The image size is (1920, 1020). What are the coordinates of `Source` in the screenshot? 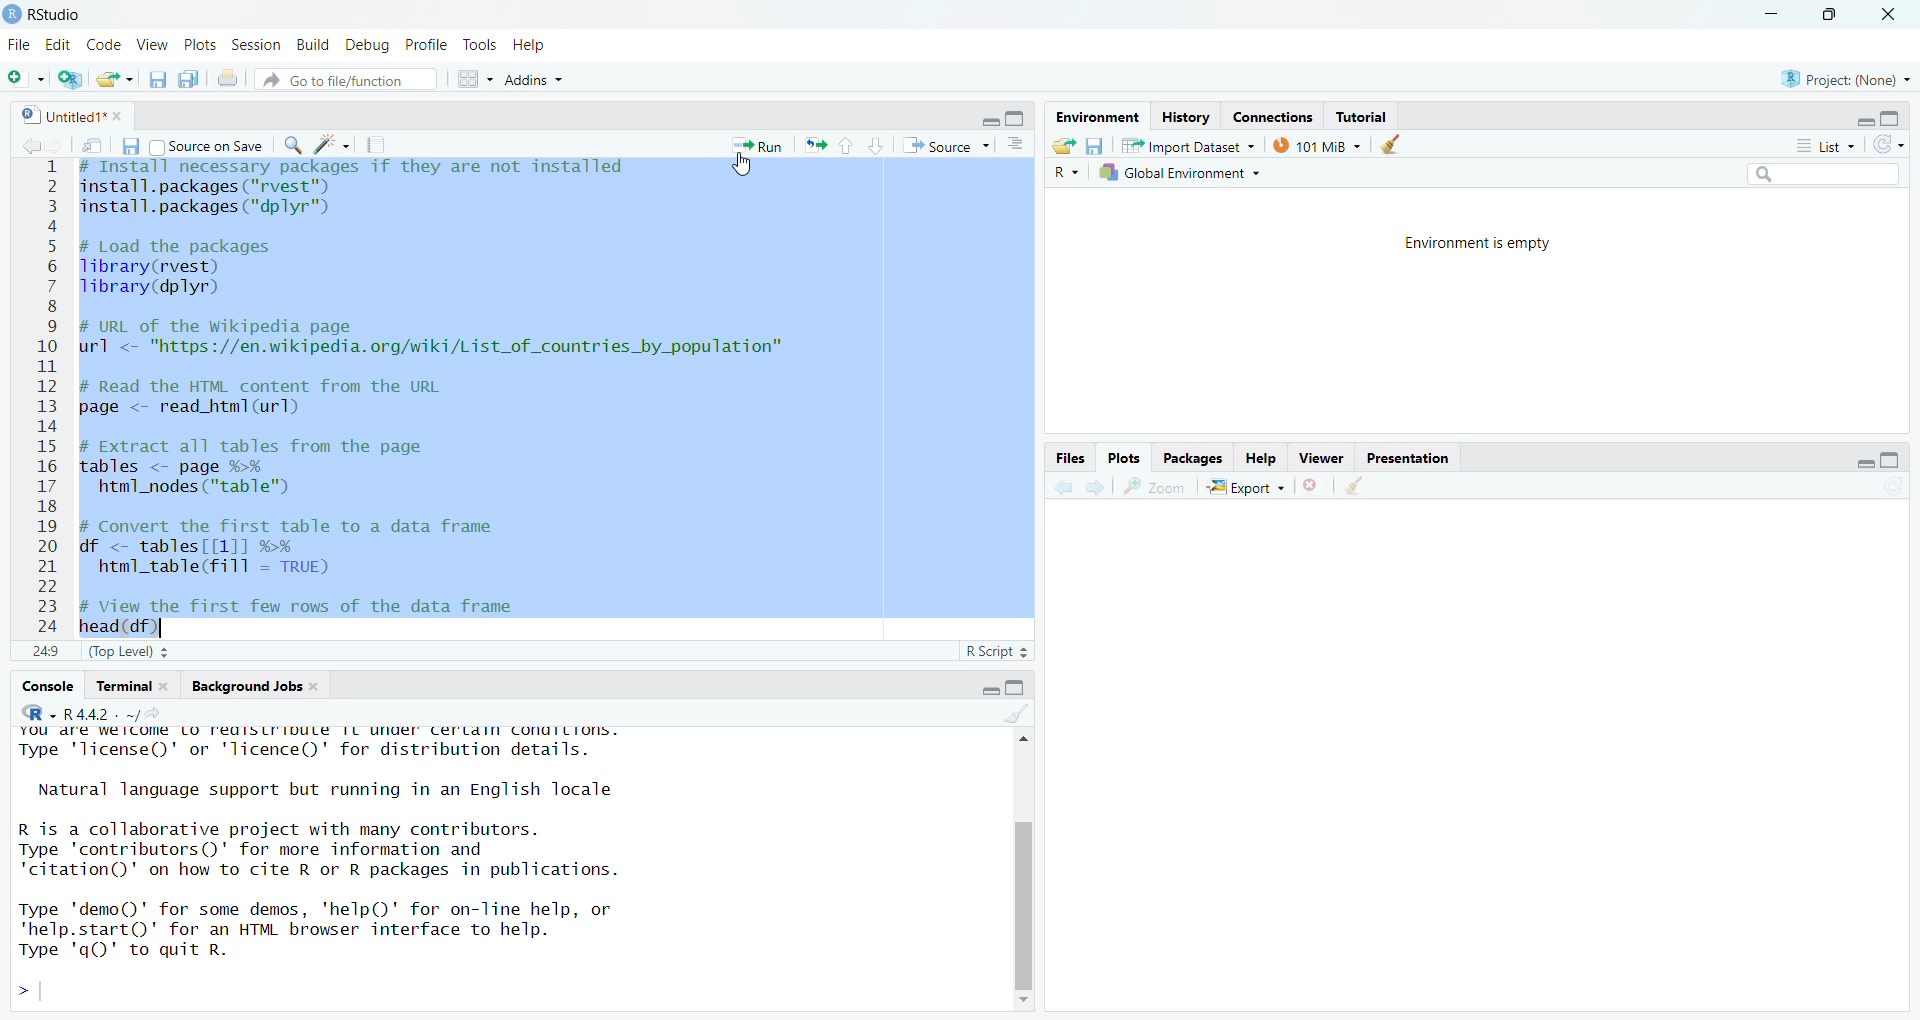 It's located at (946, 145).